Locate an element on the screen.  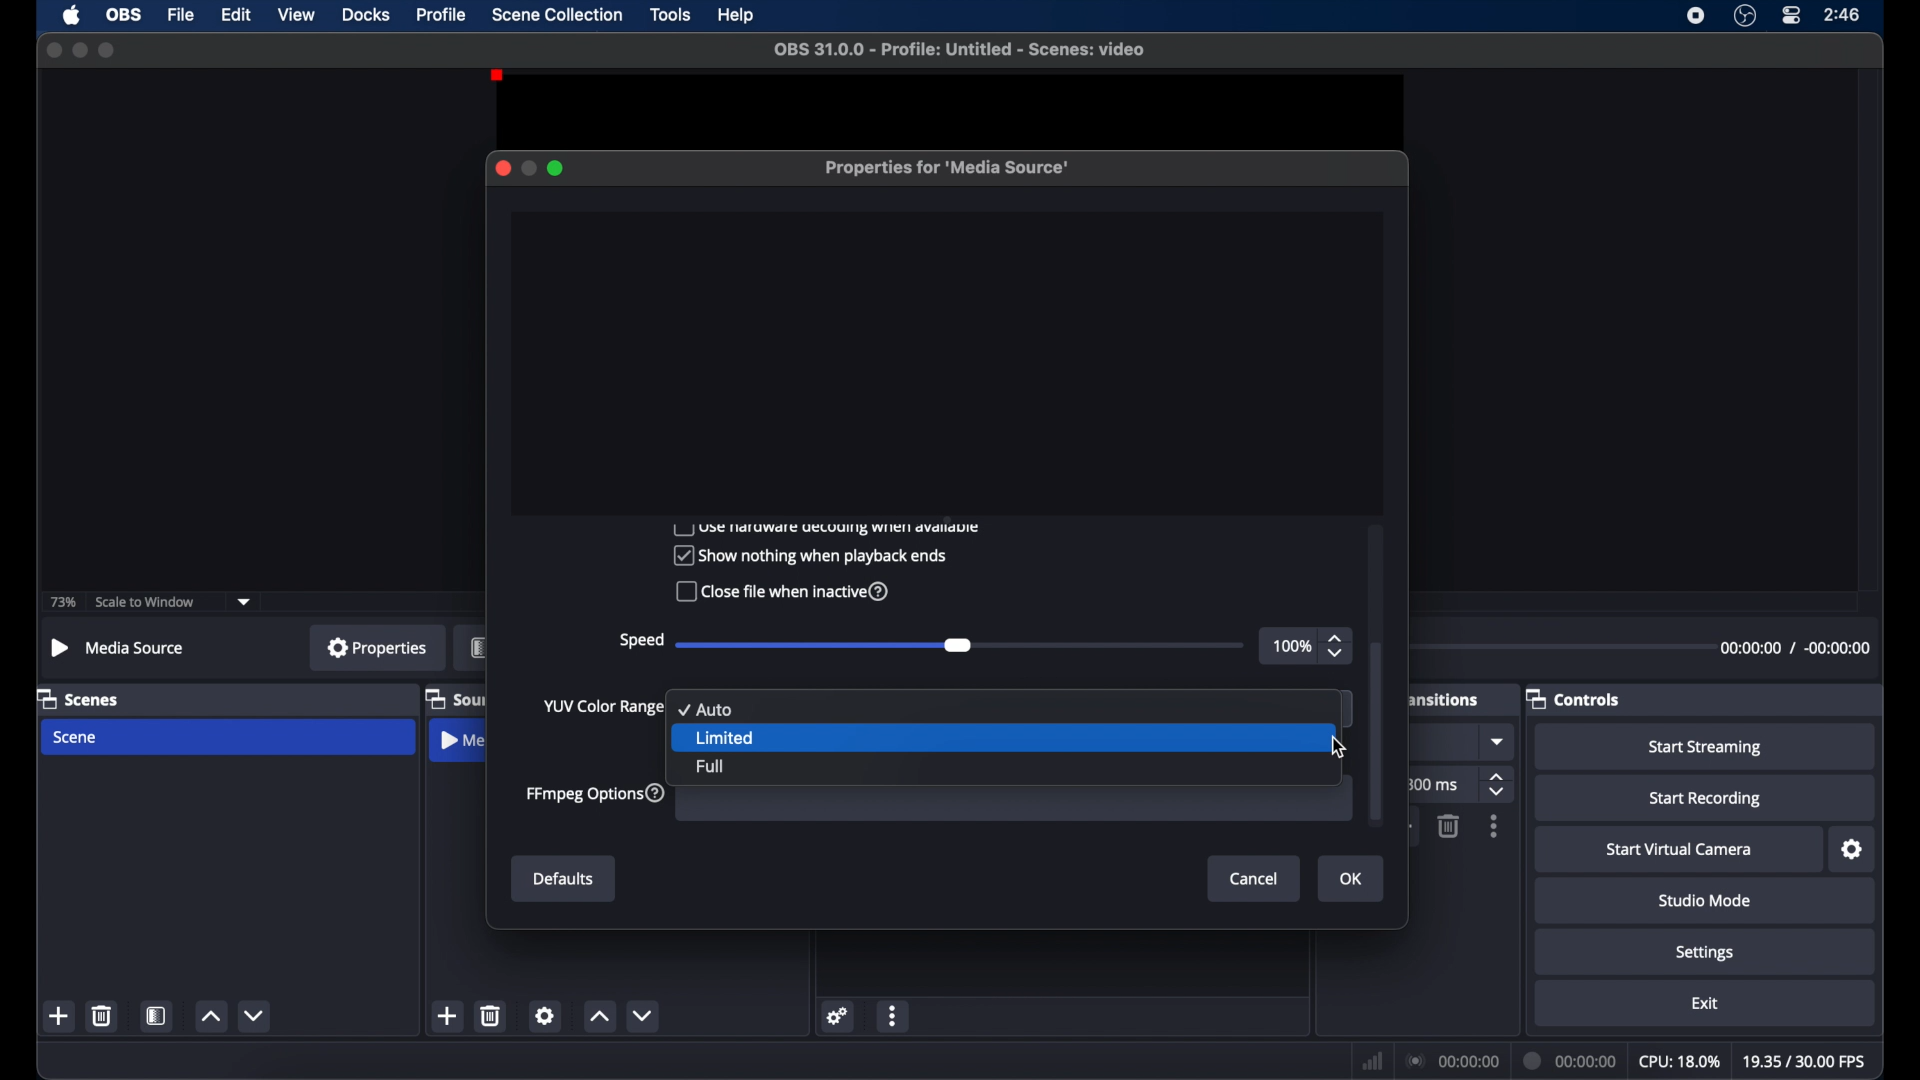
yup color range is located at coordinates (605, 705).